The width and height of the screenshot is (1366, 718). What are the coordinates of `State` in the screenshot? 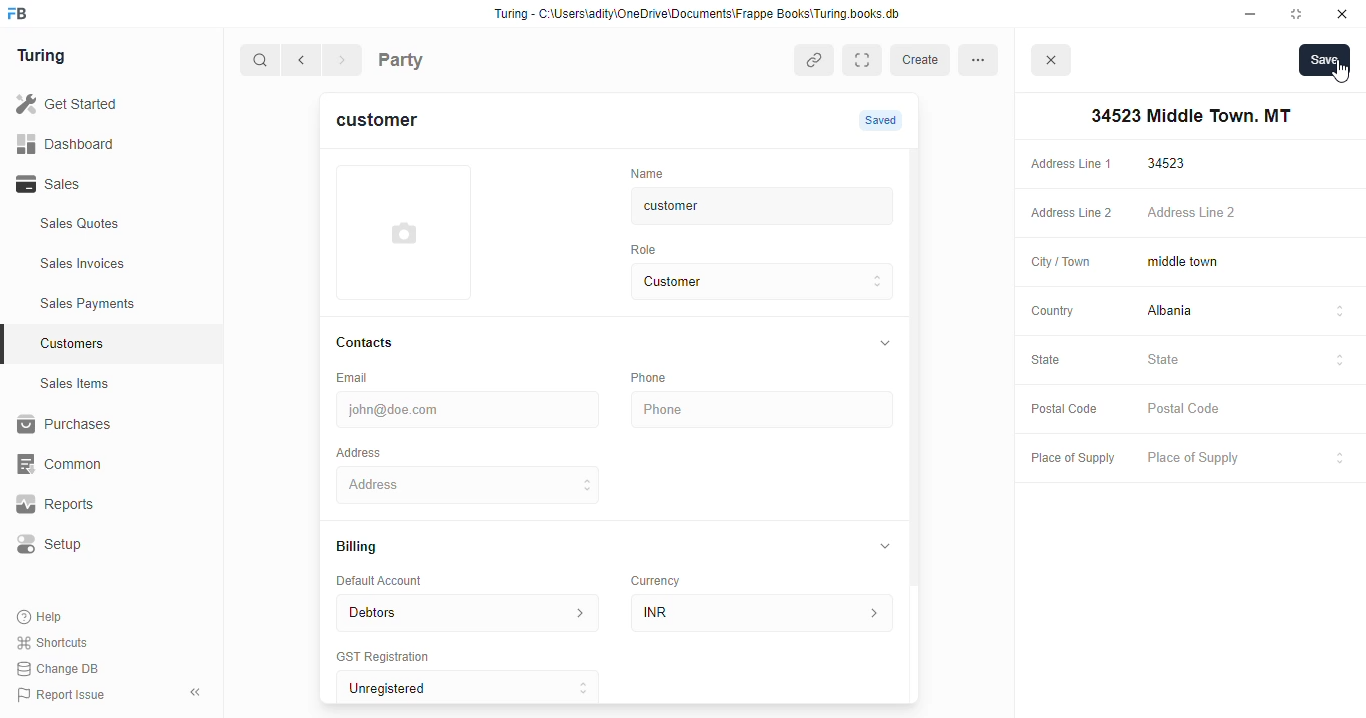 It's located at (1056, 361).